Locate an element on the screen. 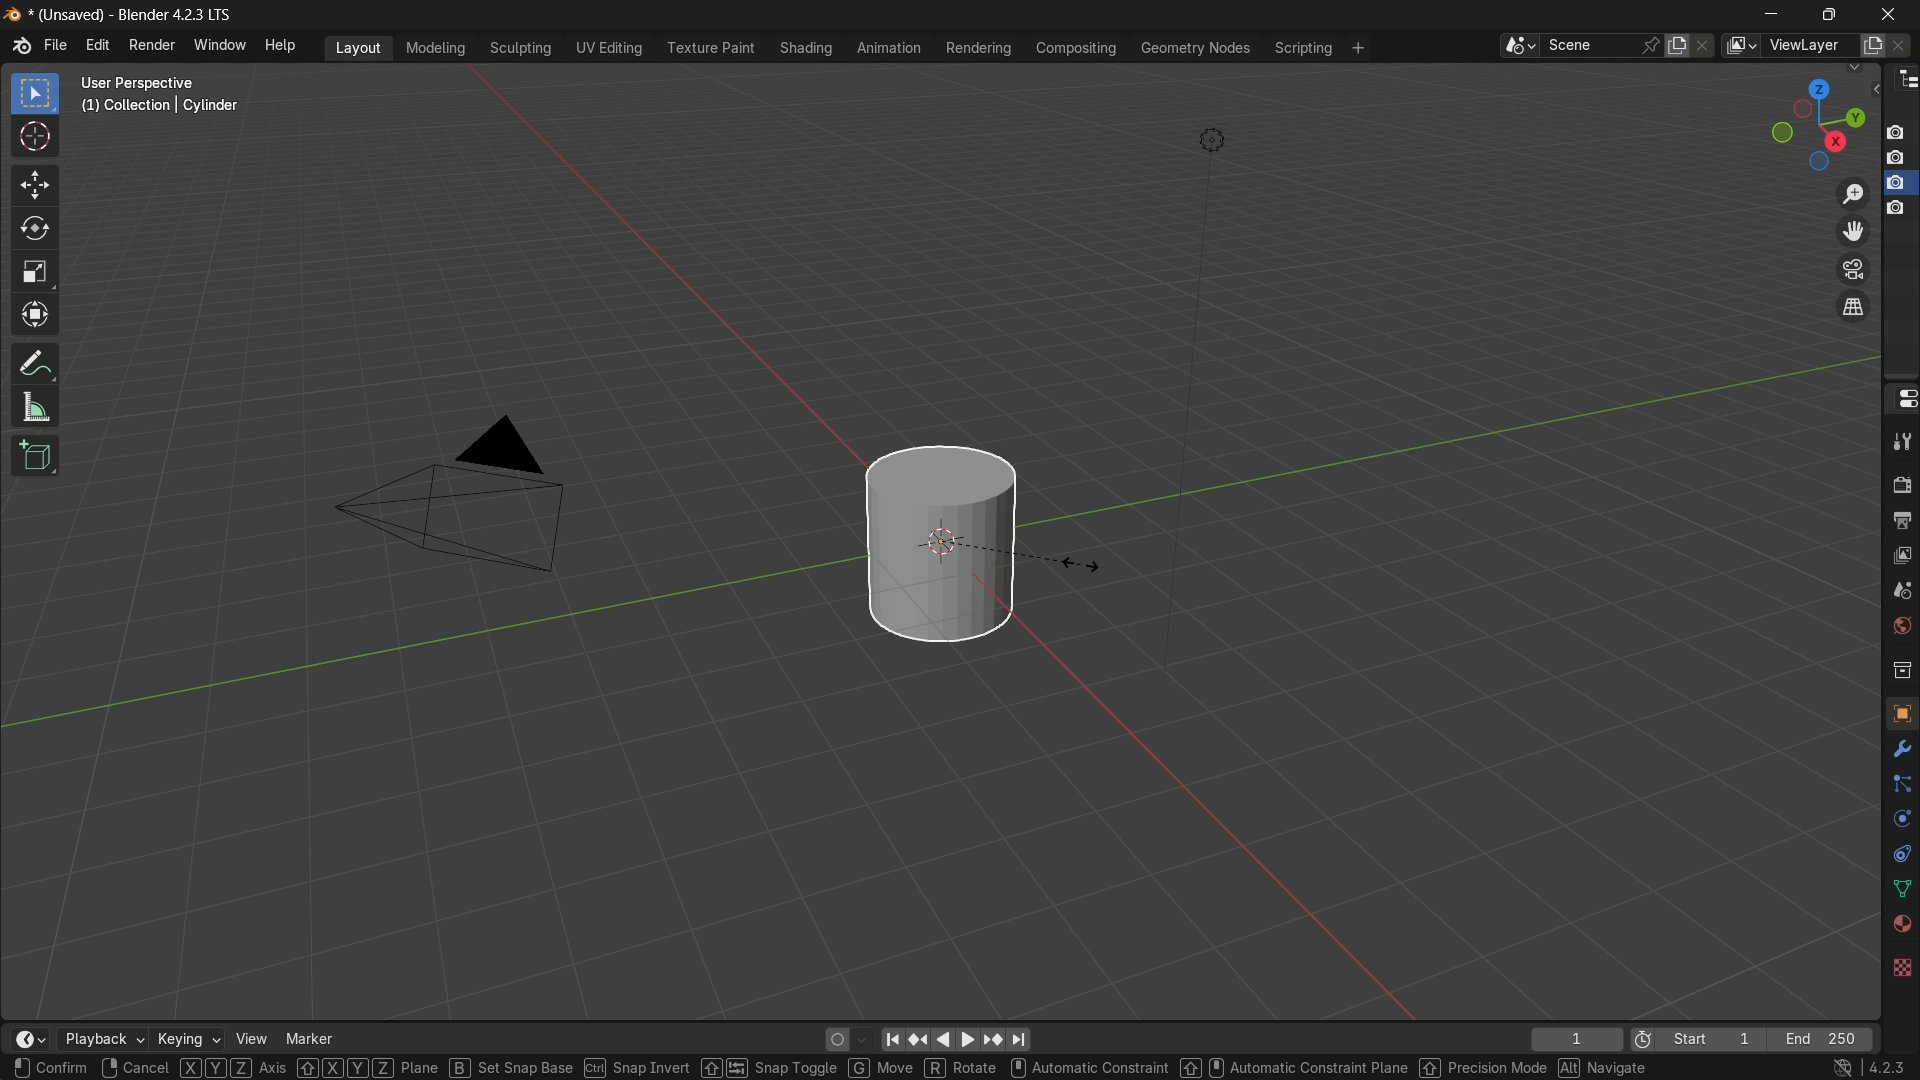 This screenshot has width=1920, height=1080. browse scenes is located at coordinates (1517, 46).